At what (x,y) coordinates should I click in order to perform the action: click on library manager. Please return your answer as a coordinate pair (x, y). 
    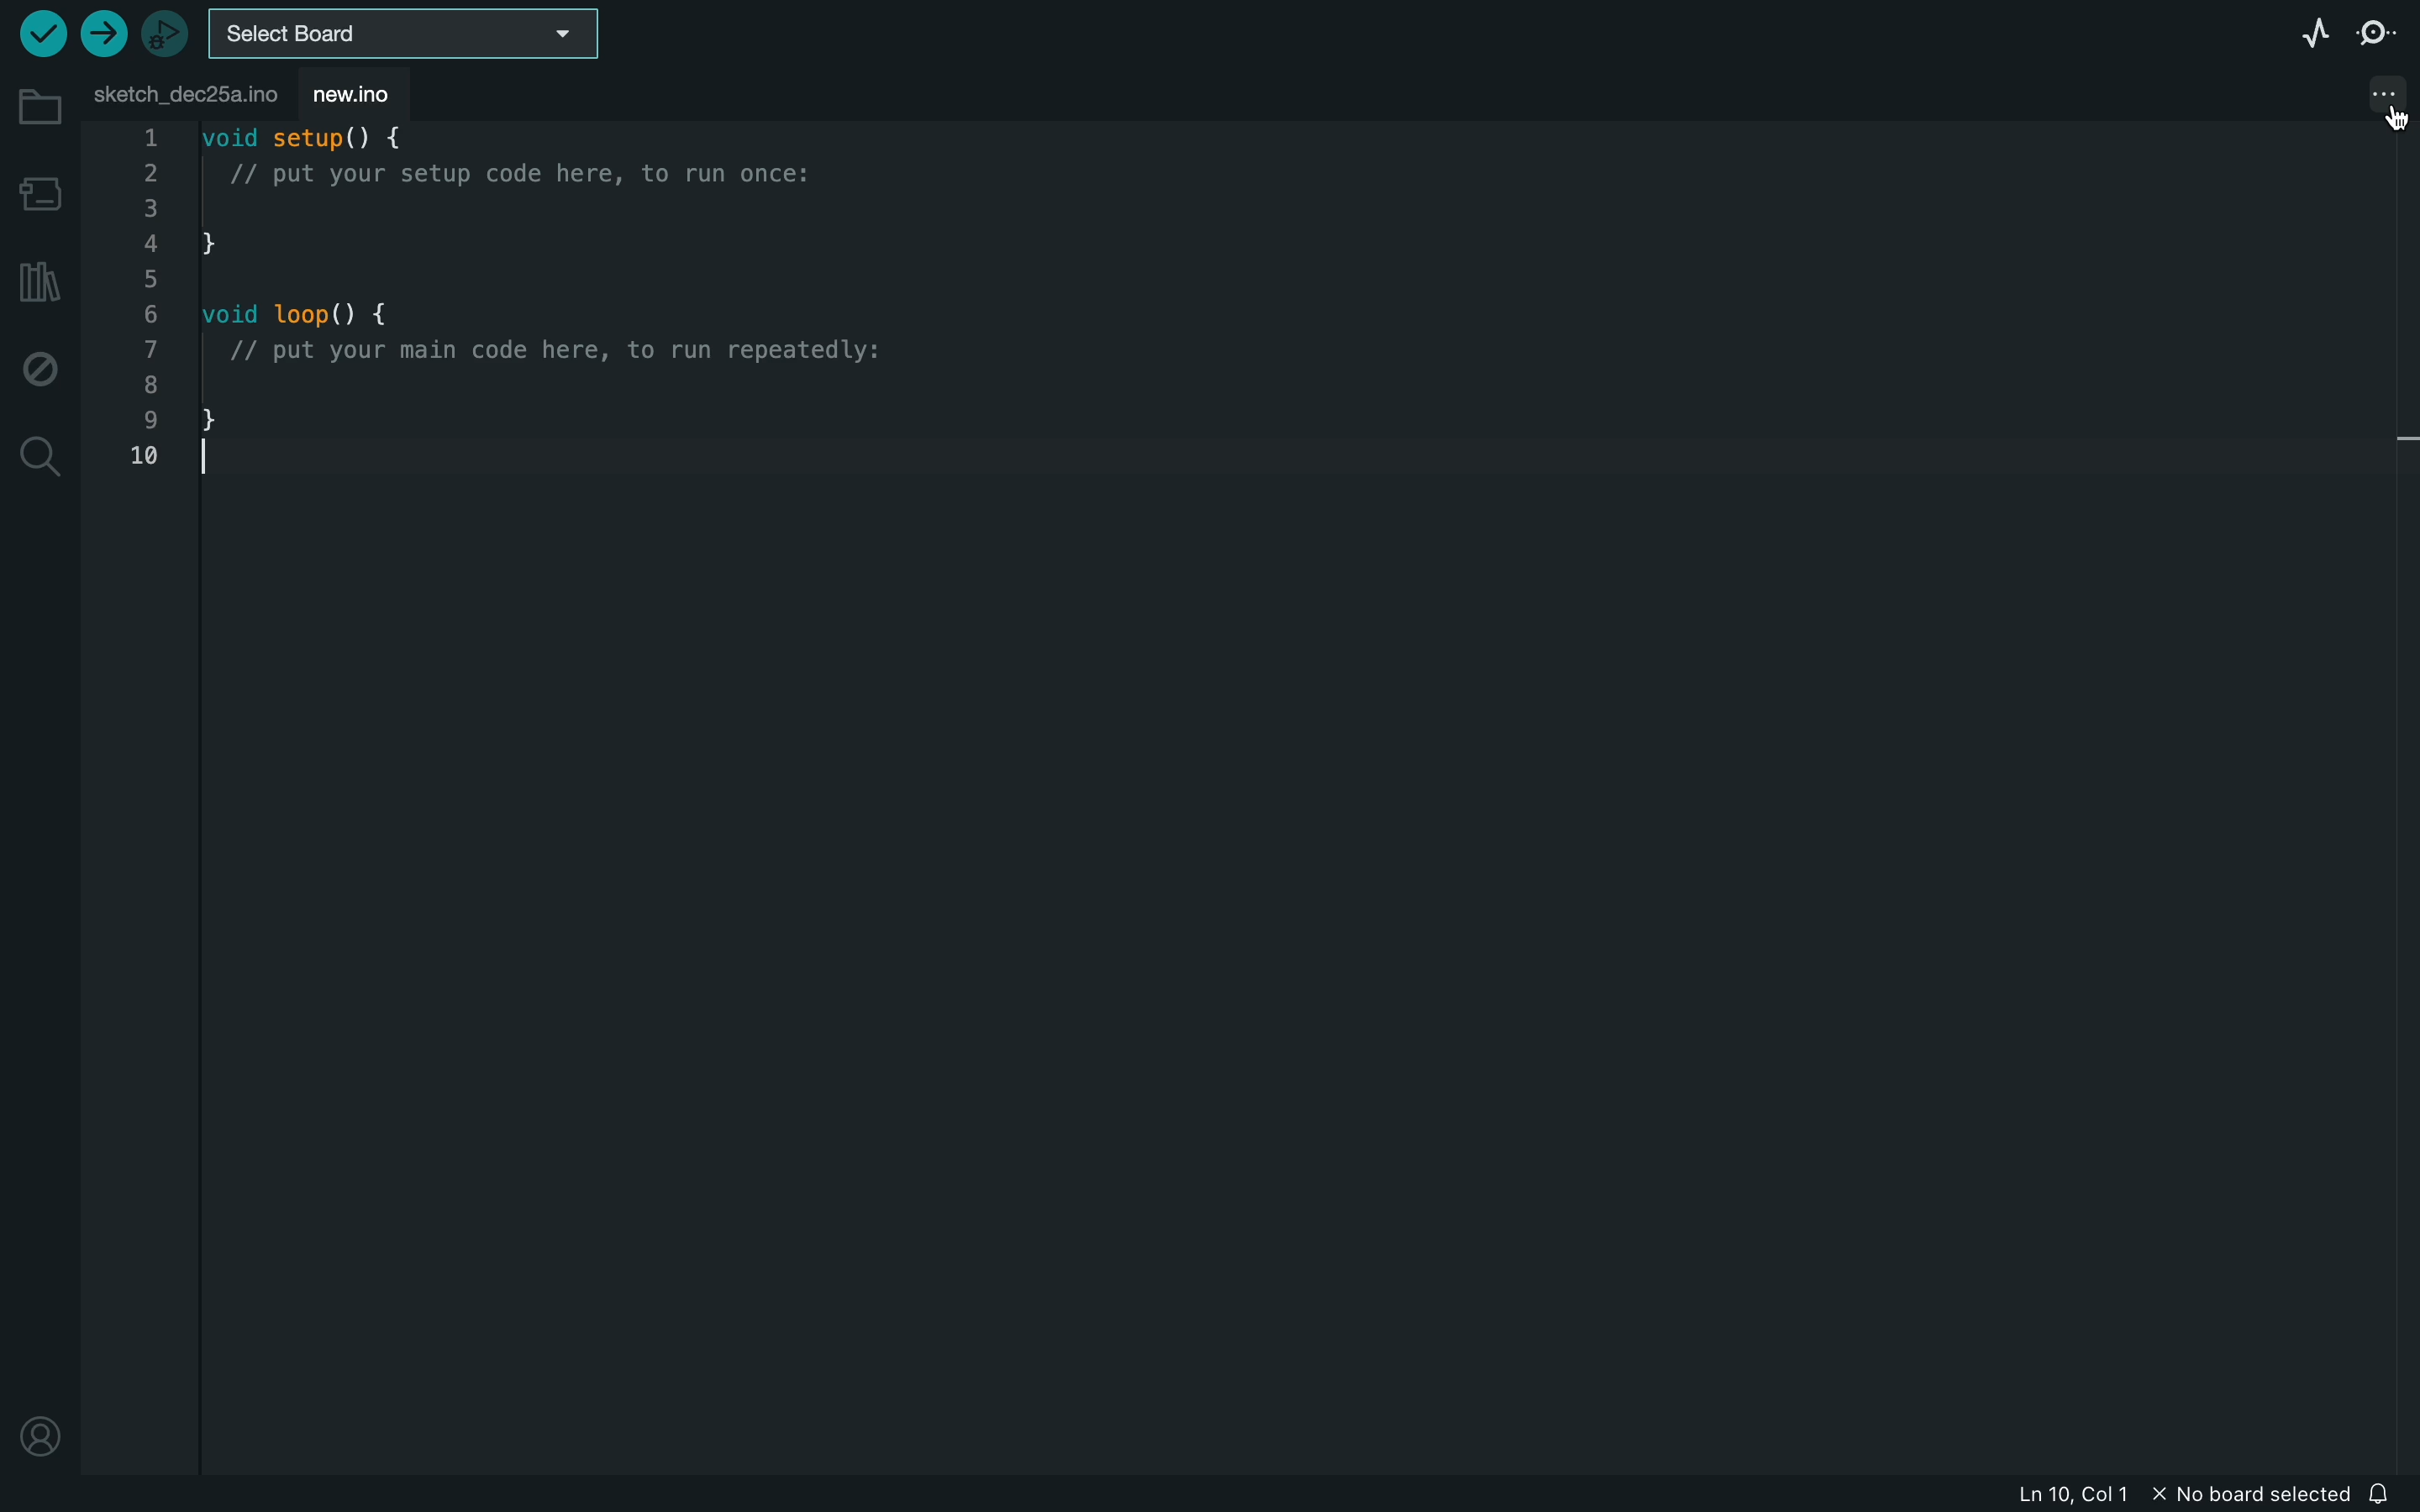
    Looking at the image, I should click on (35, 281).